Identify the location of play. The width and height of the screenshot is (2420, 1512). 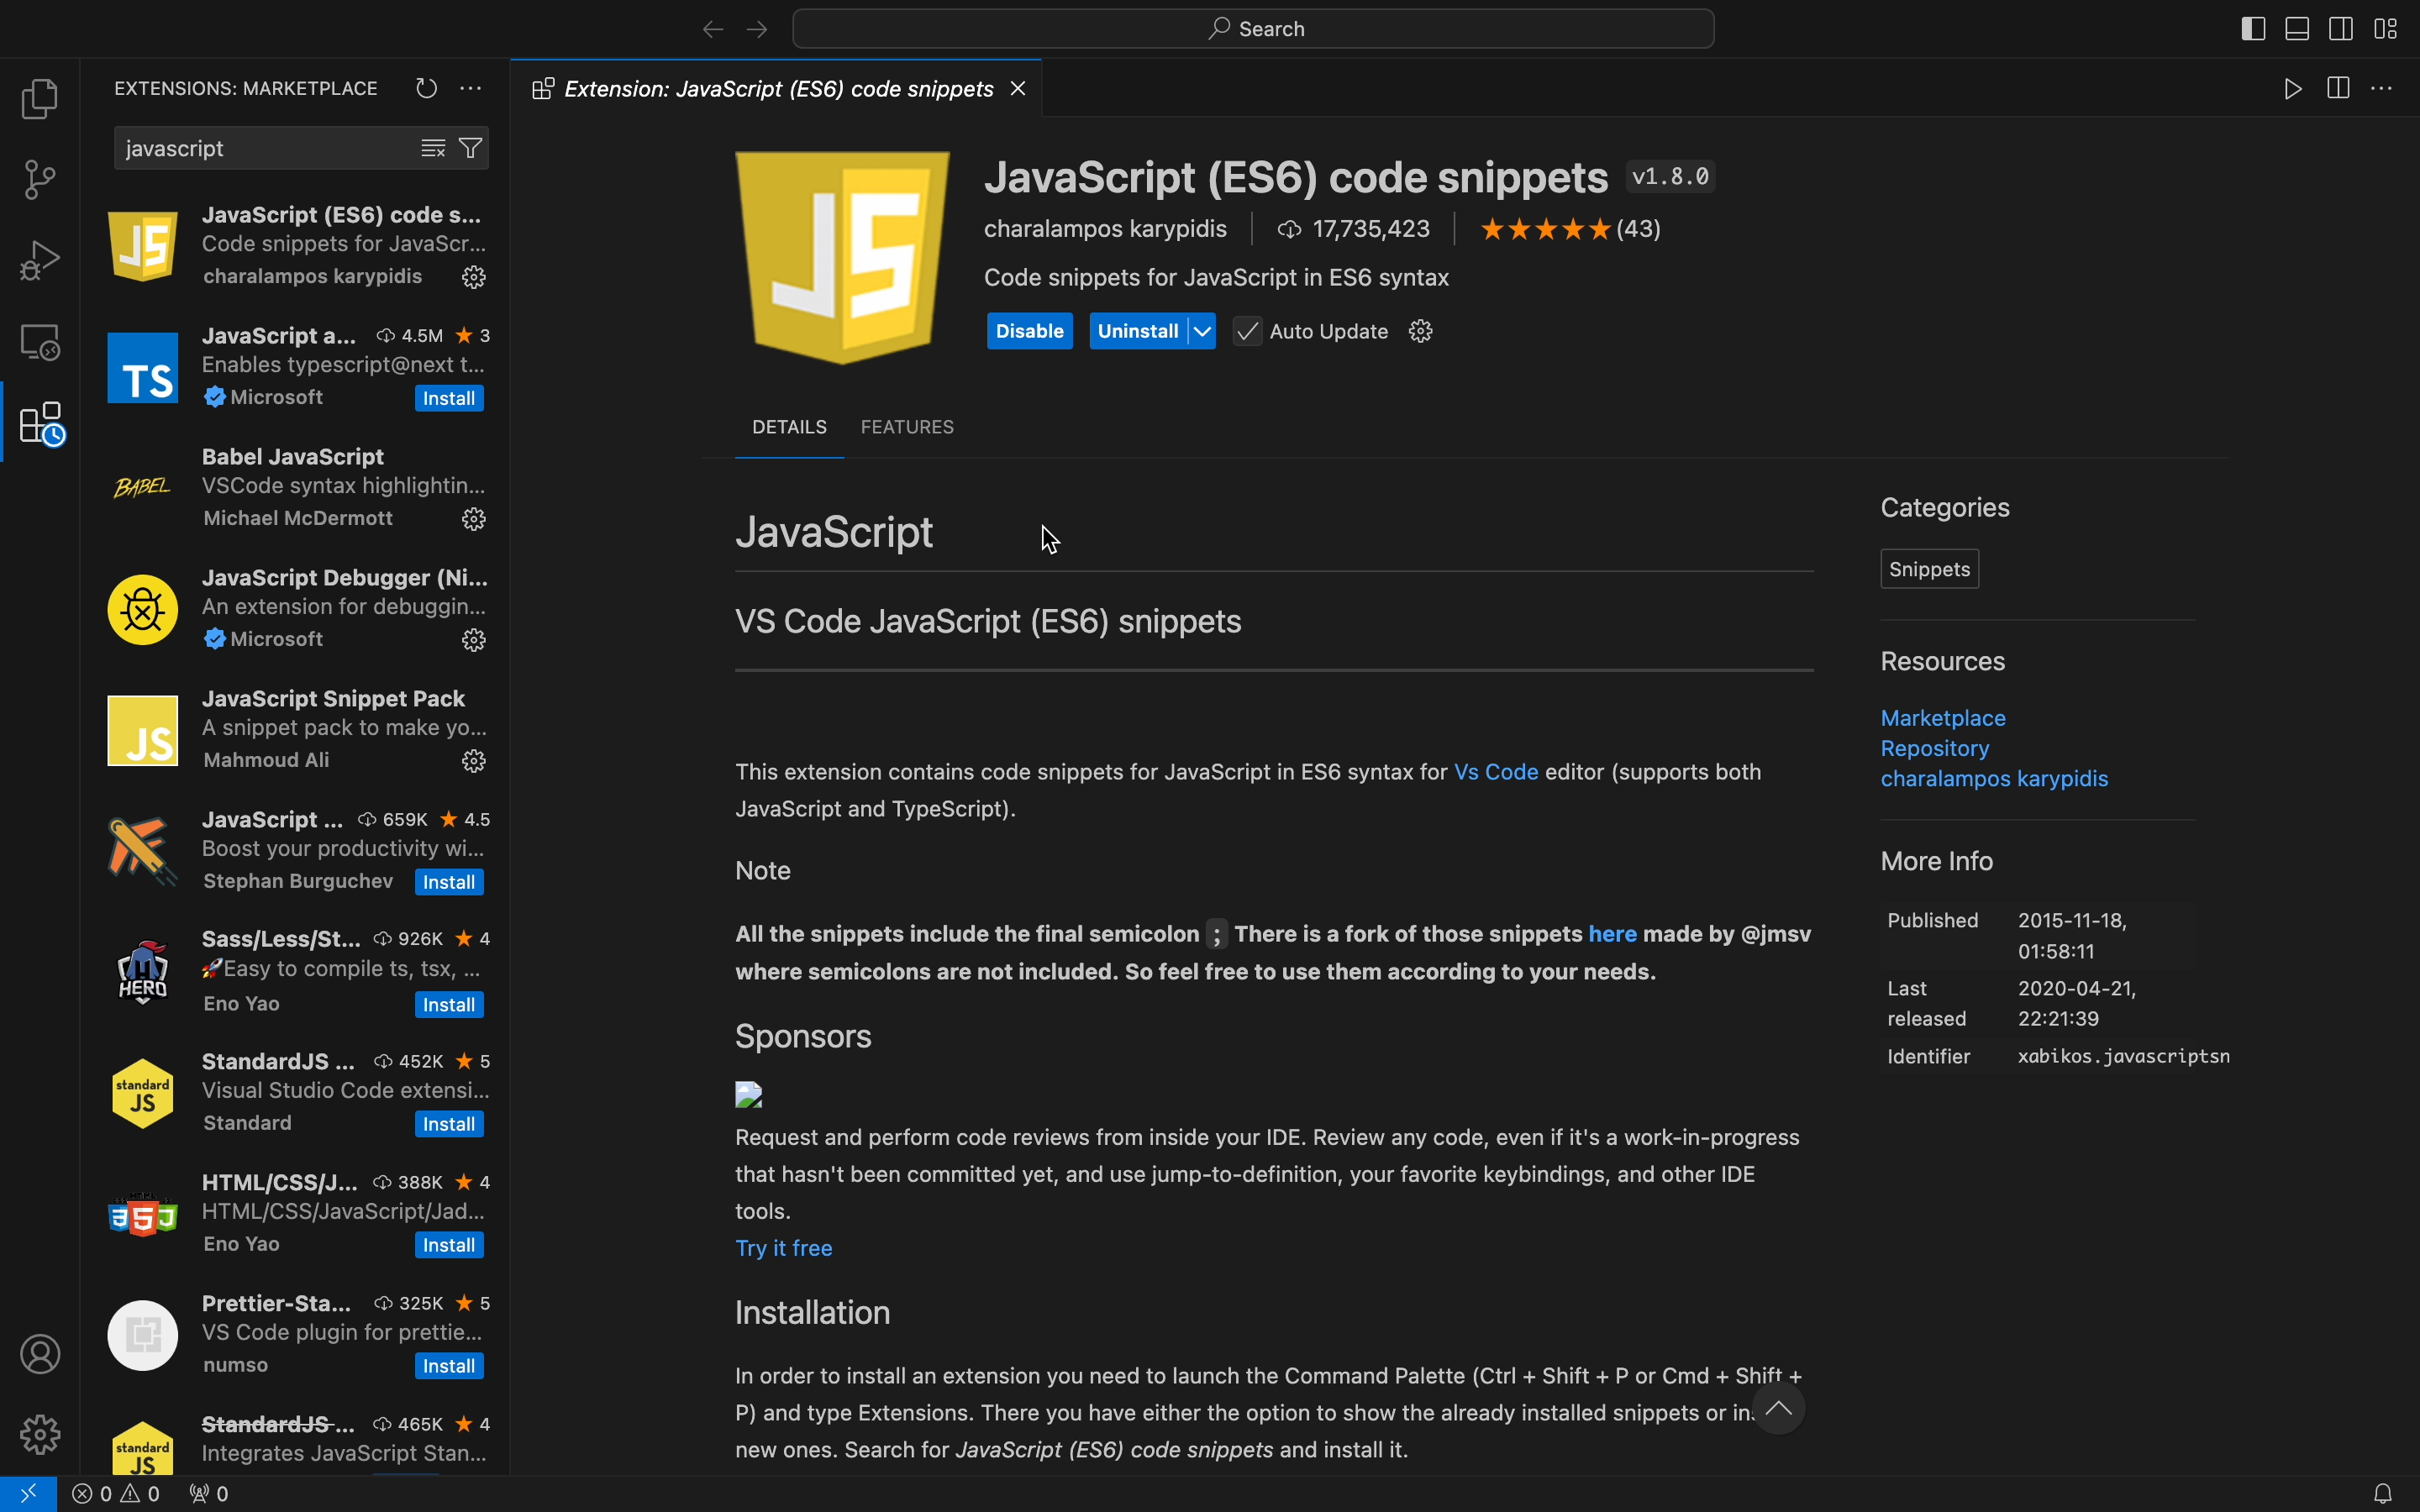
(2288, 91).